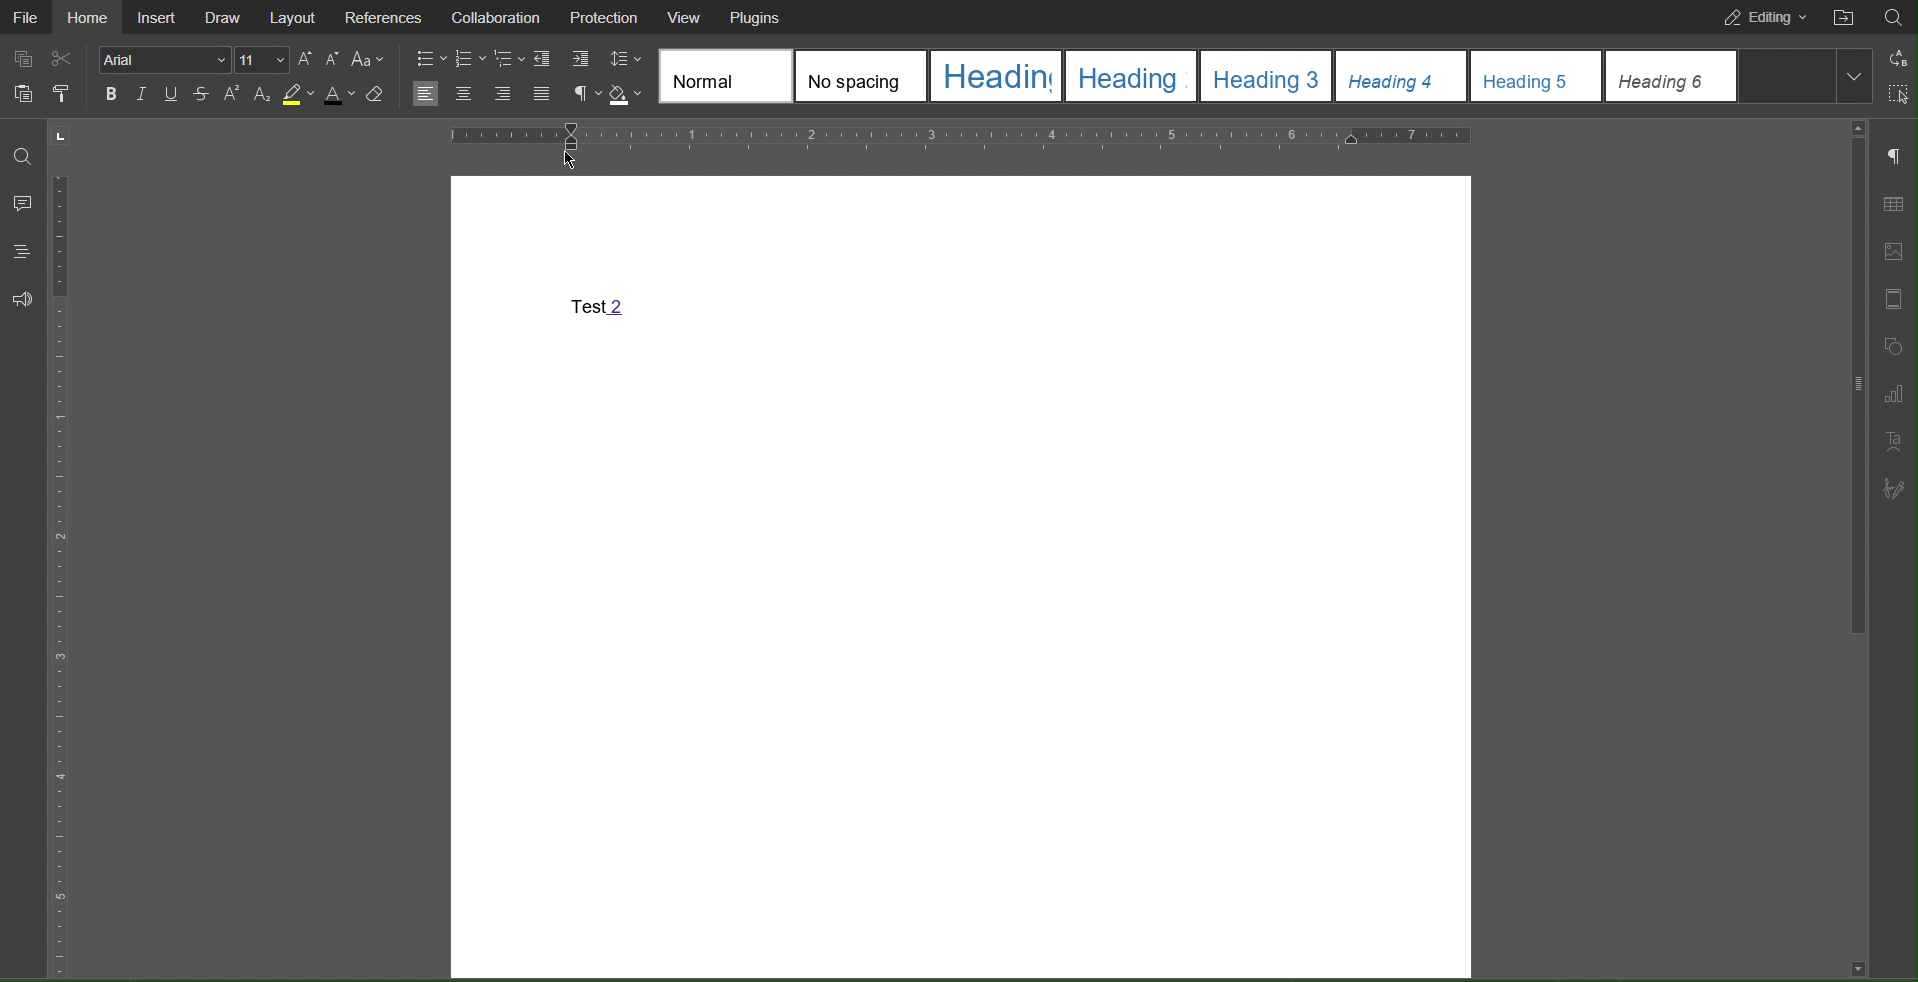 The image size is (1918, 982). Describe the element at coordinates (507, 58) in the screenshot. I see `Nested List` at that location.